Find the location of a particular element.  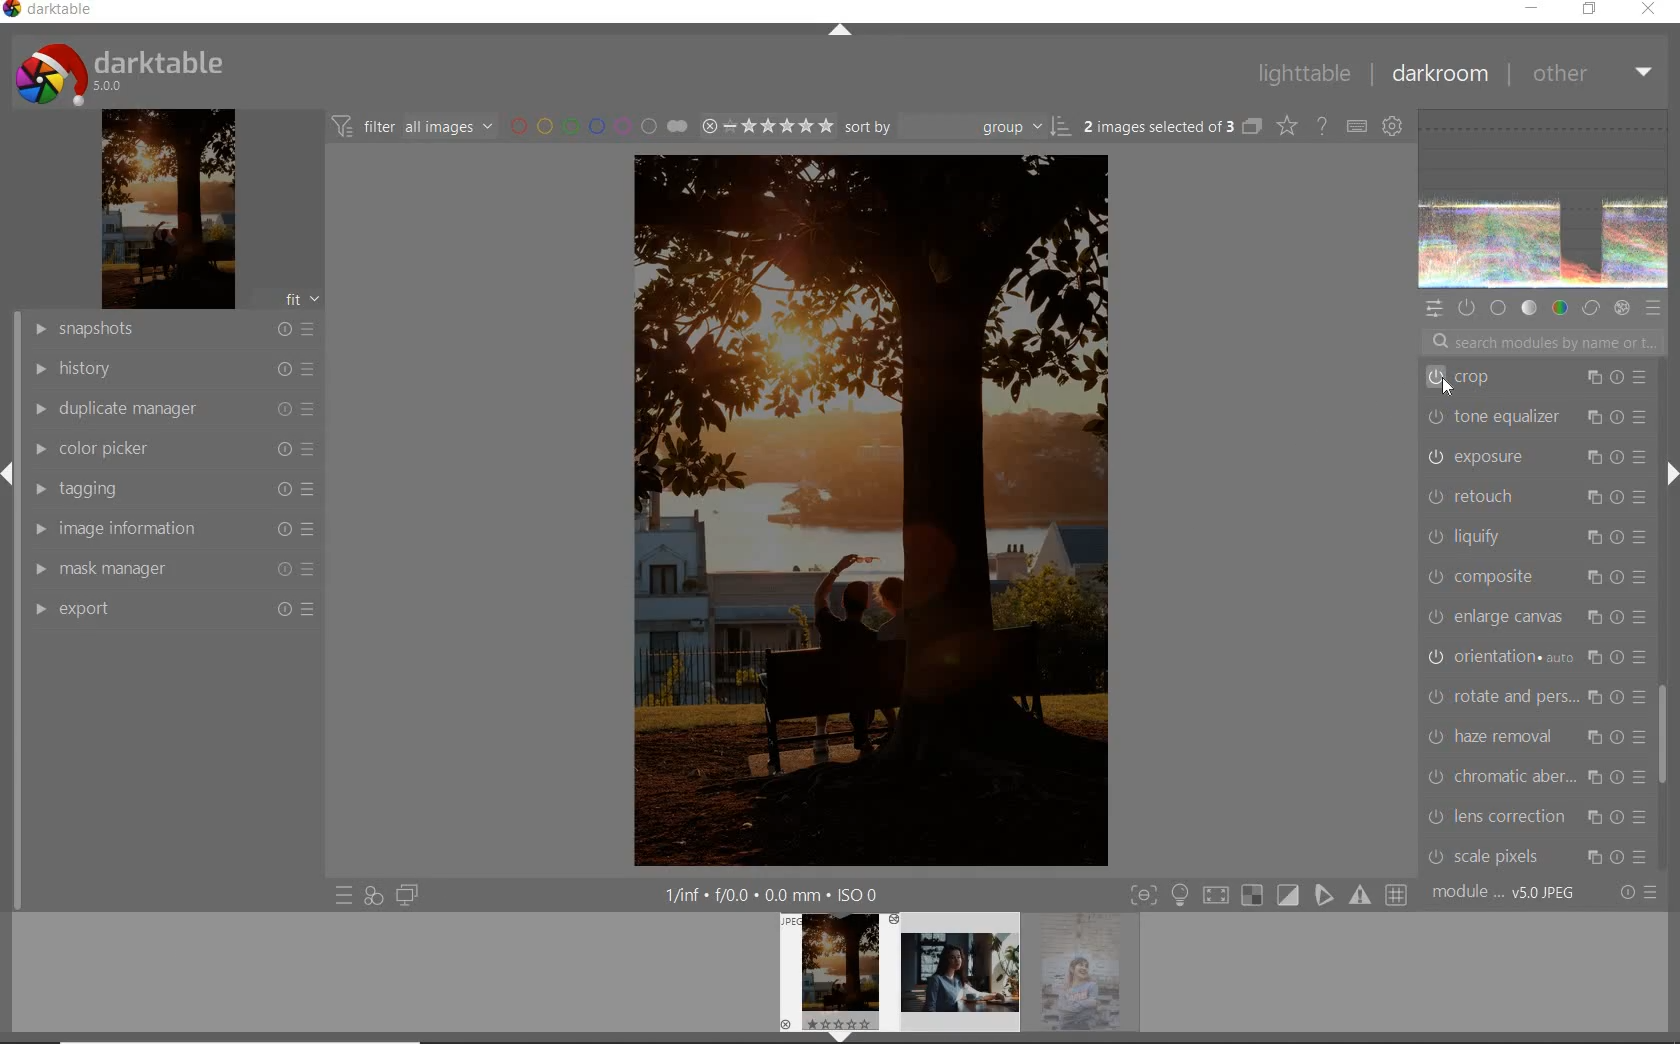

scale pixels is located at coordinates (1538, 859).